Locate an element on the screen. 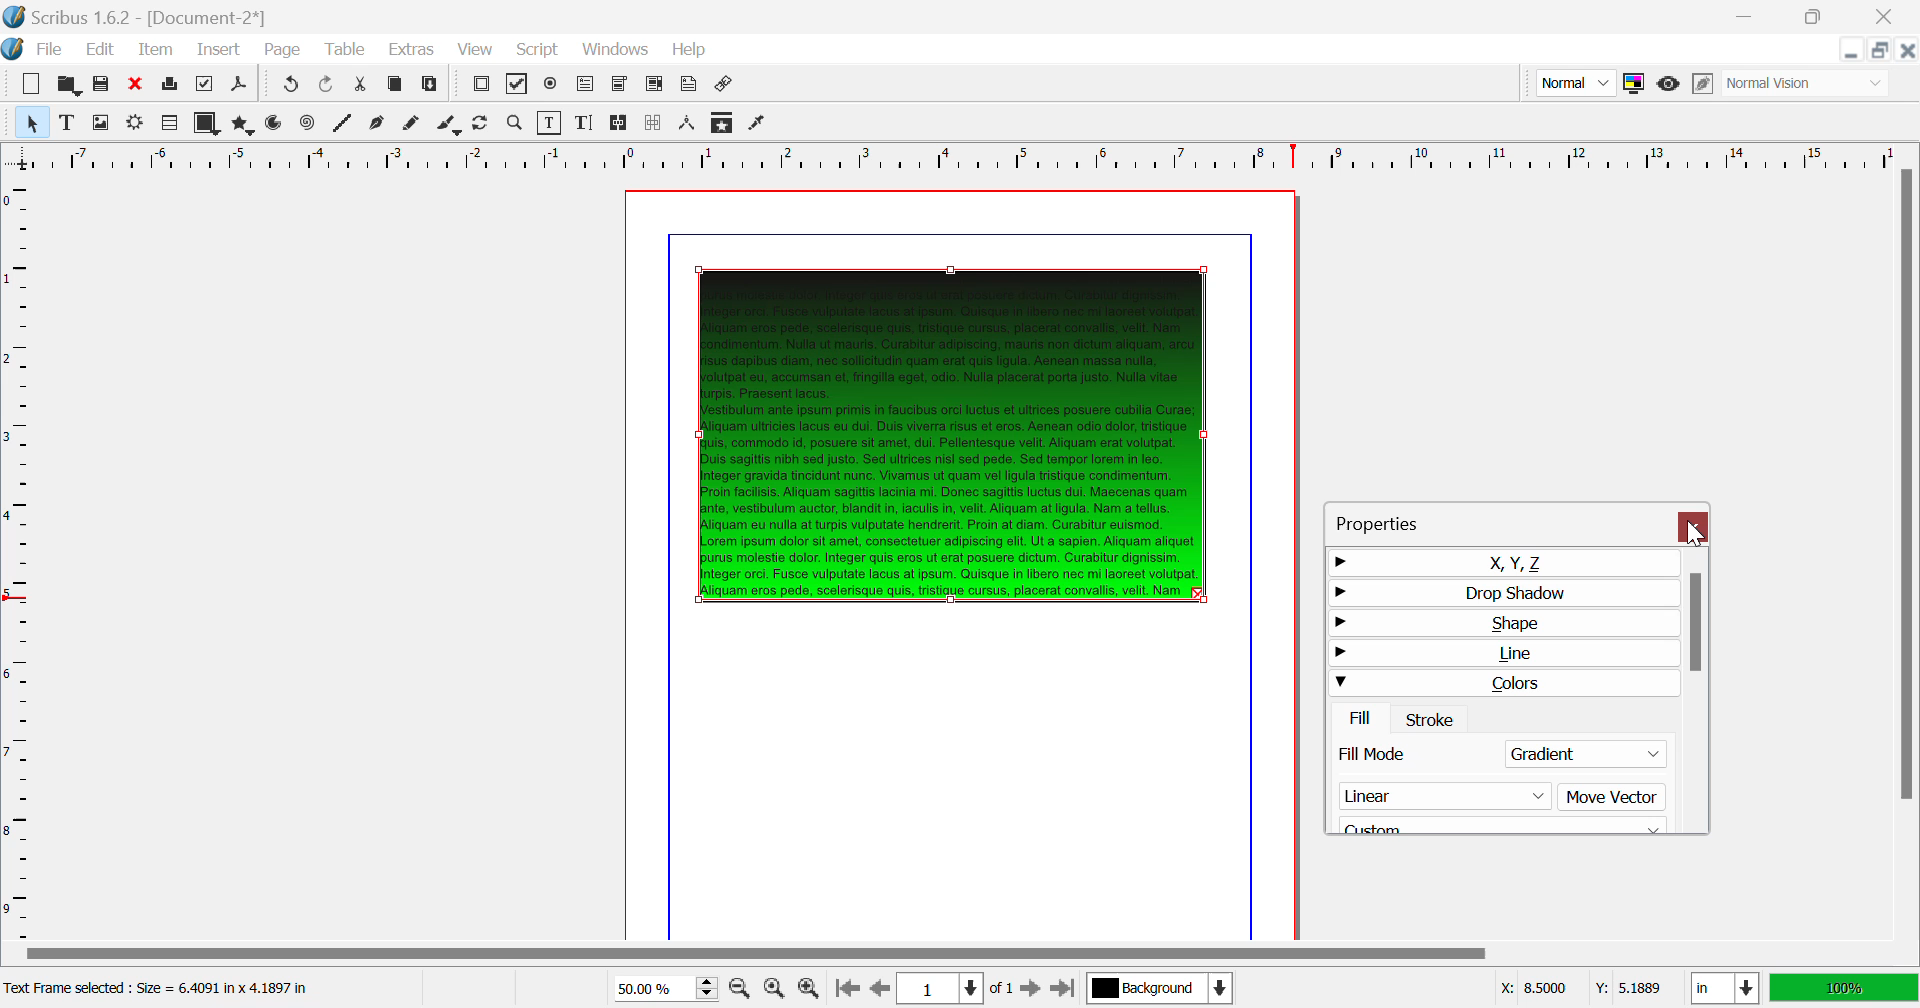  Minimize is located at coordinates (1882, 50).